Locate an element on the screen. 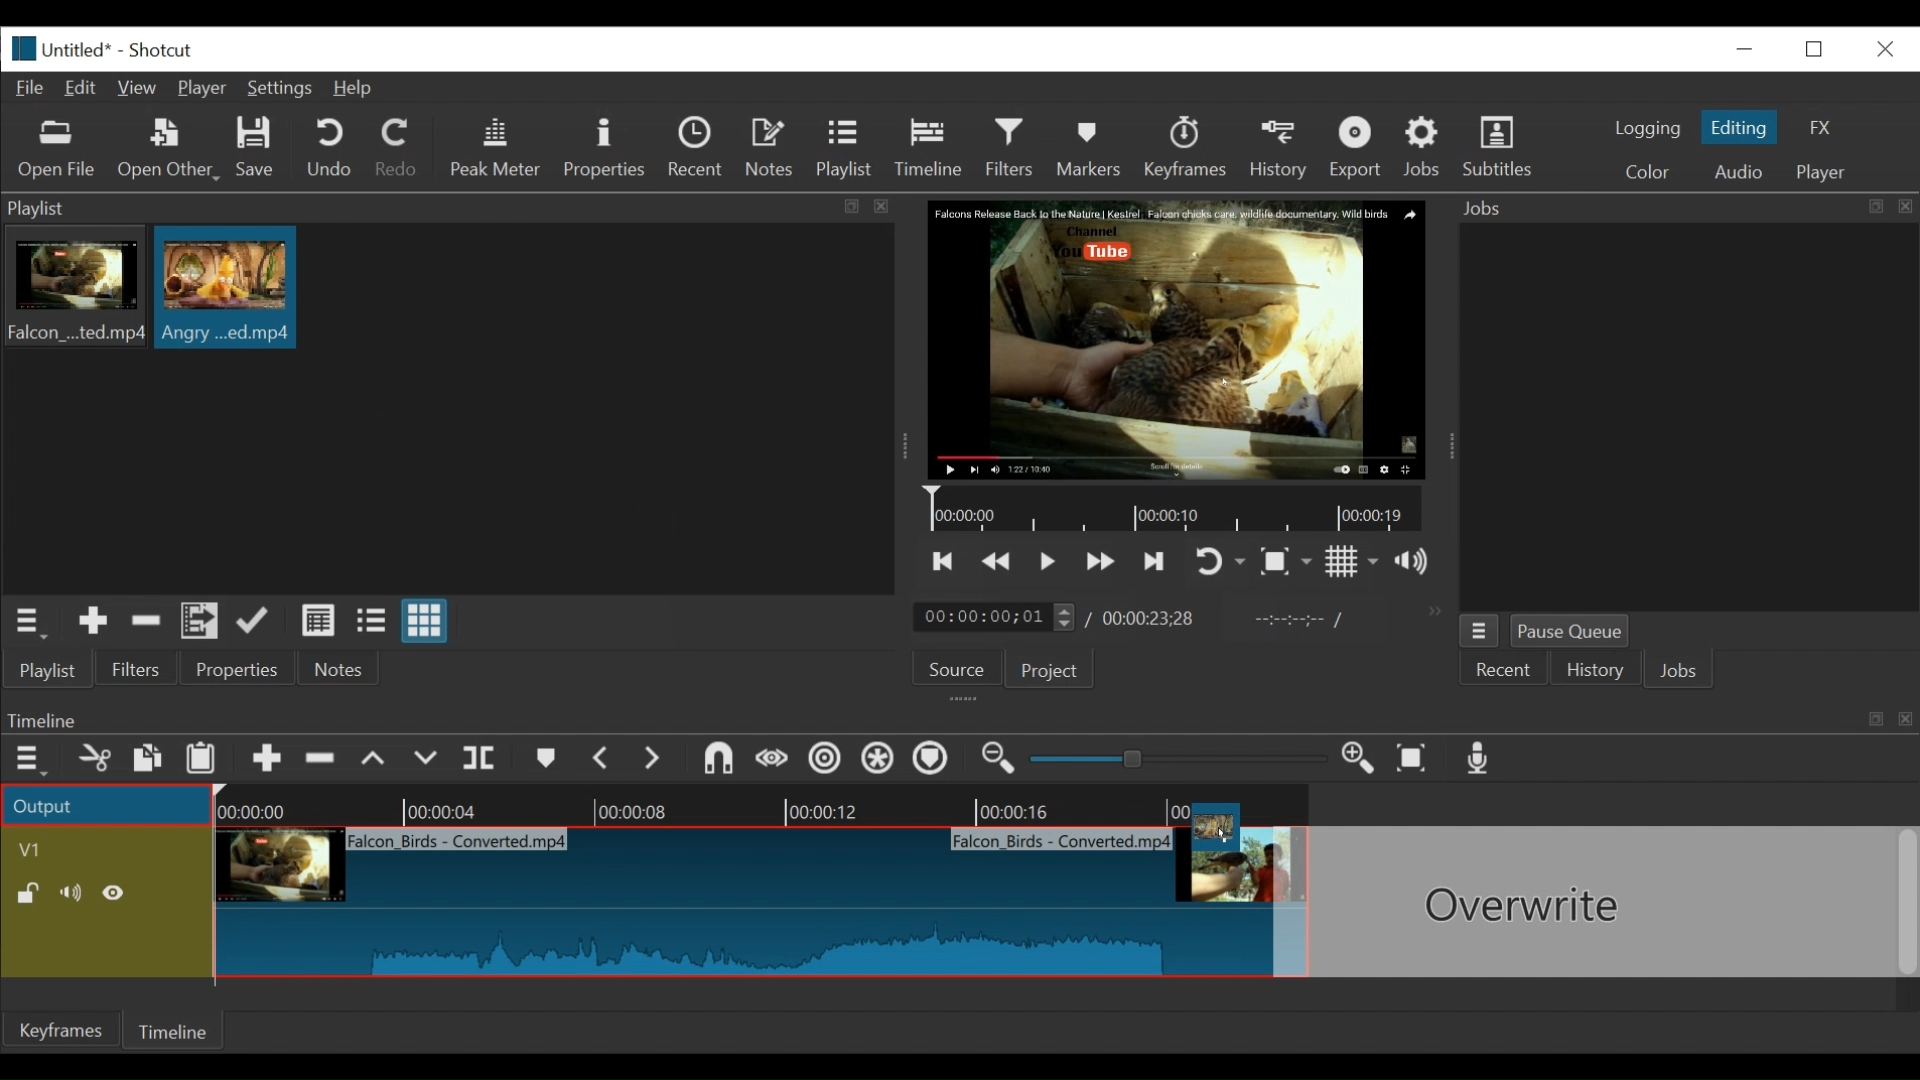  Previous marker is located at coordinates (603, 762).